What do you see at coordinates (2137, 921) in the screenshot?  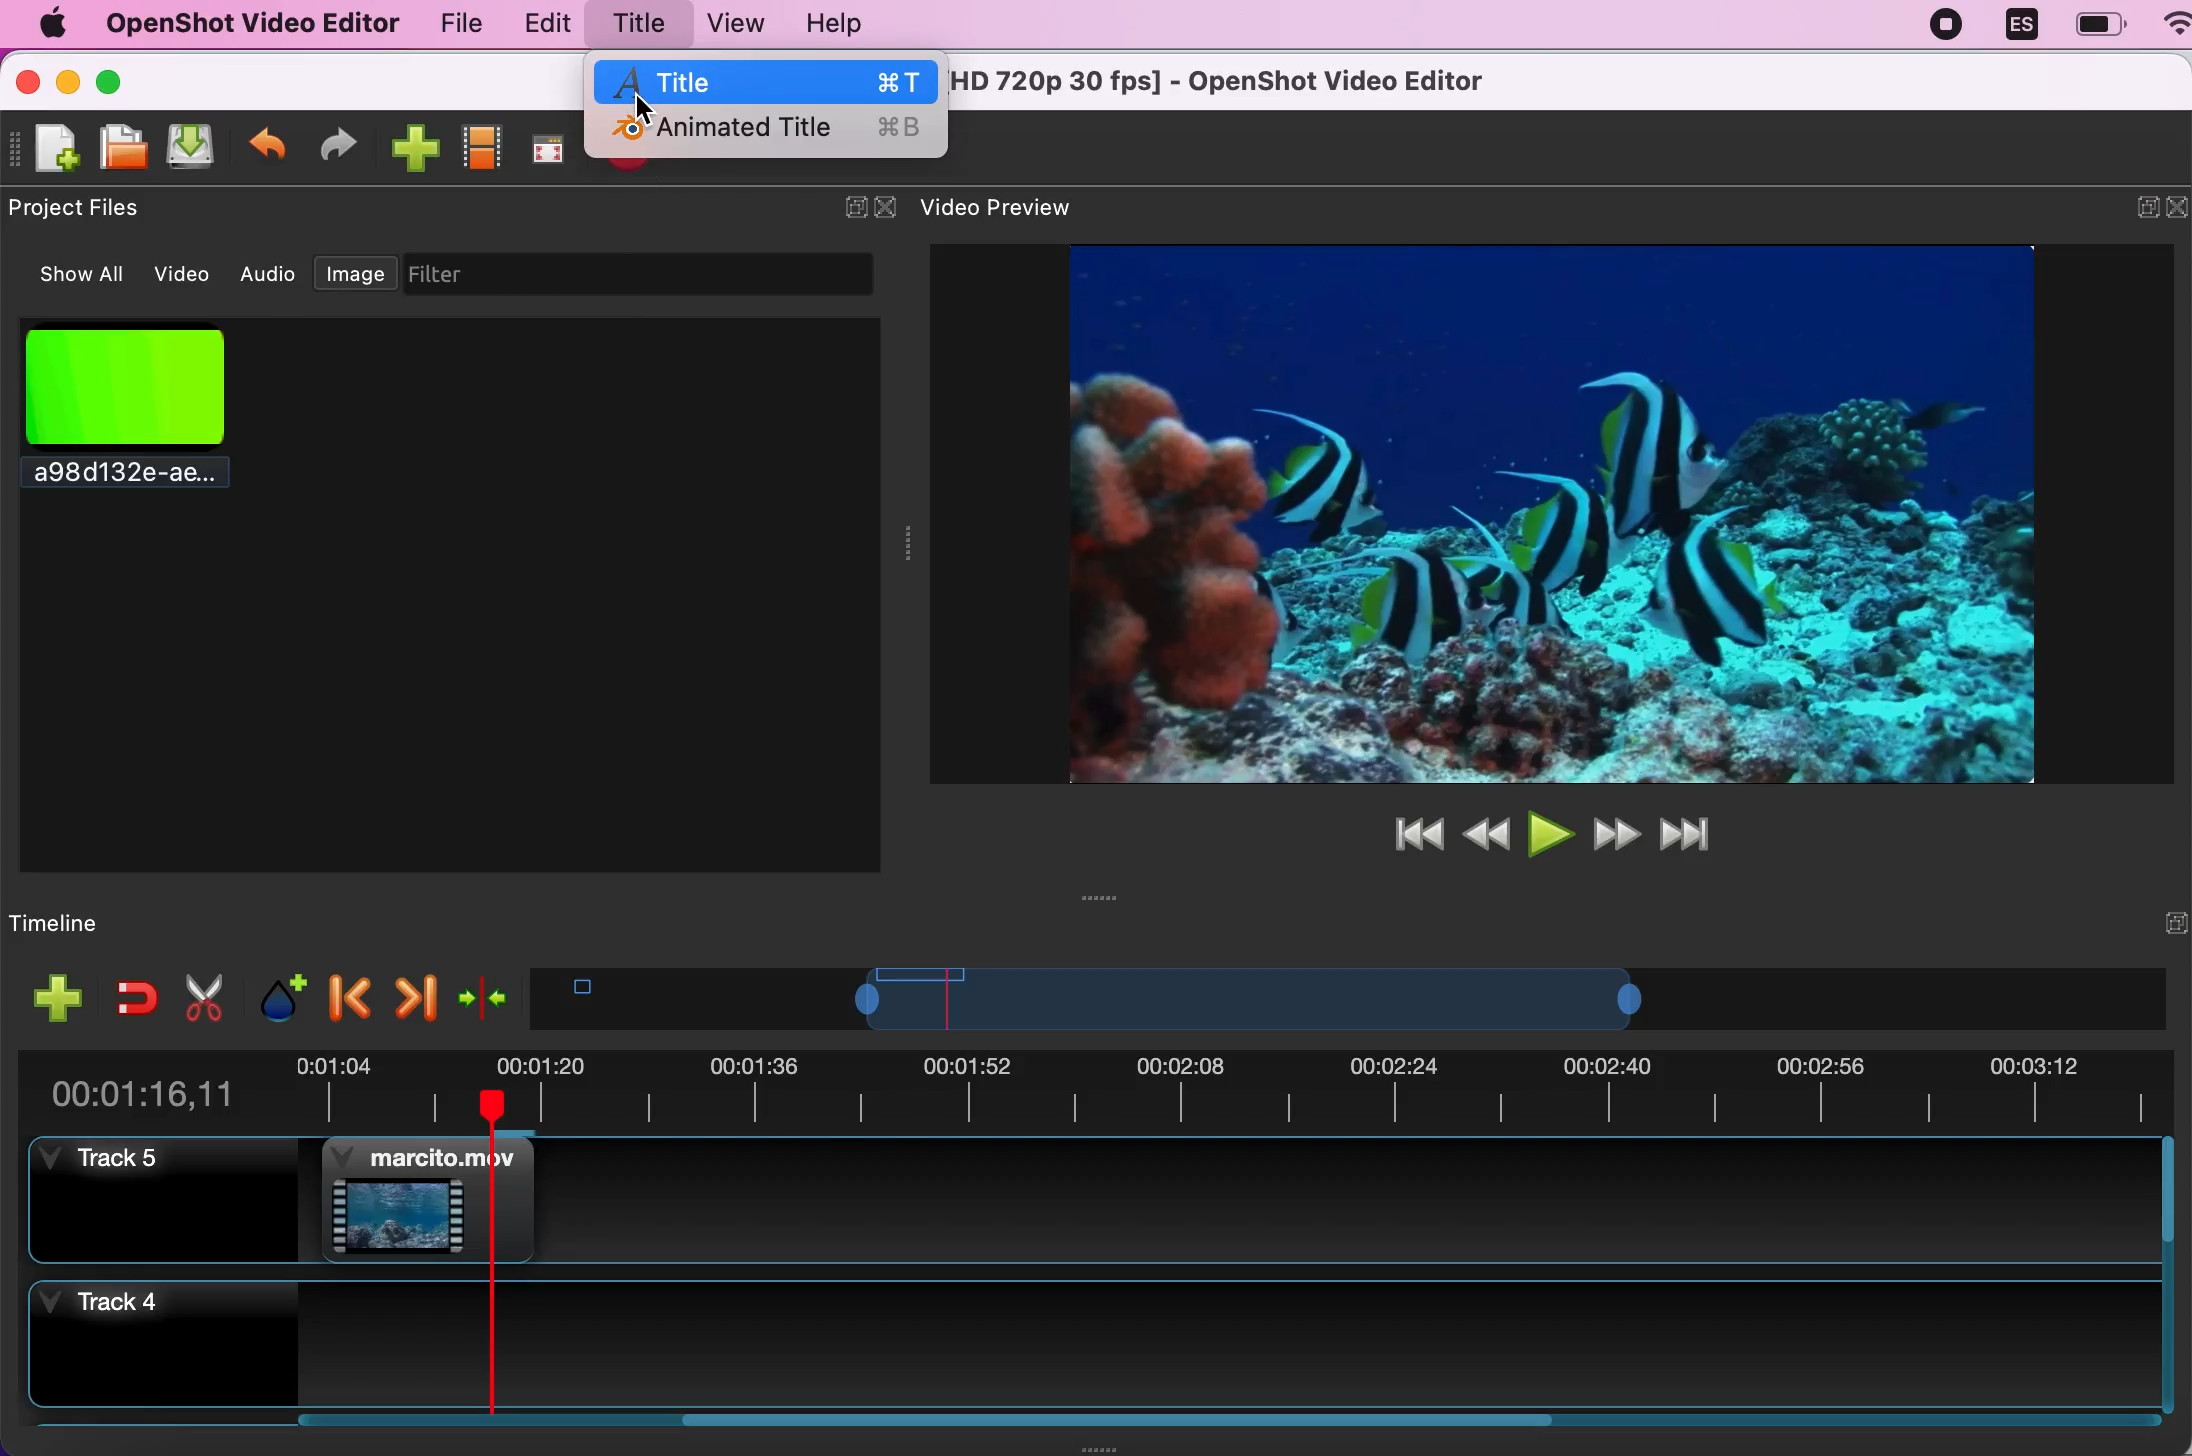 I see `hide/expand` at bounding box center [2137, 921].